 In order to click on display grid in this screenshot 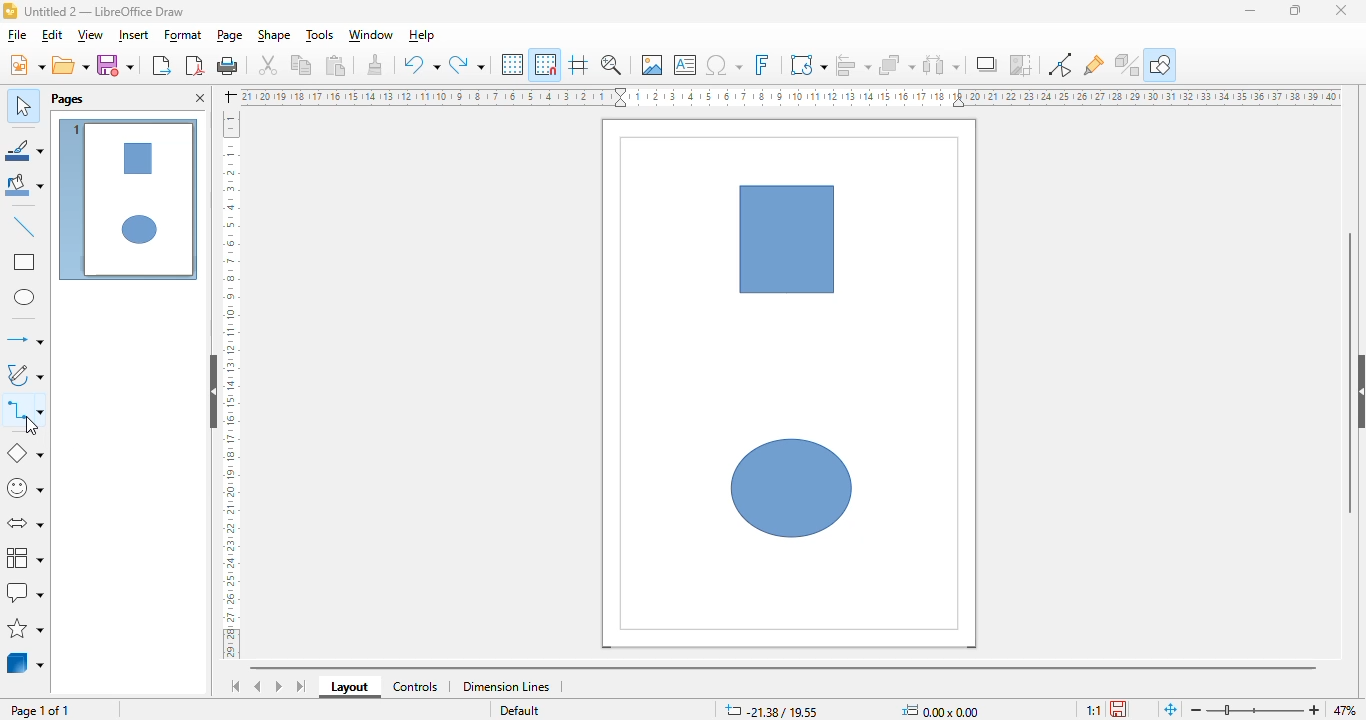, I will do `click(512, 64)`.